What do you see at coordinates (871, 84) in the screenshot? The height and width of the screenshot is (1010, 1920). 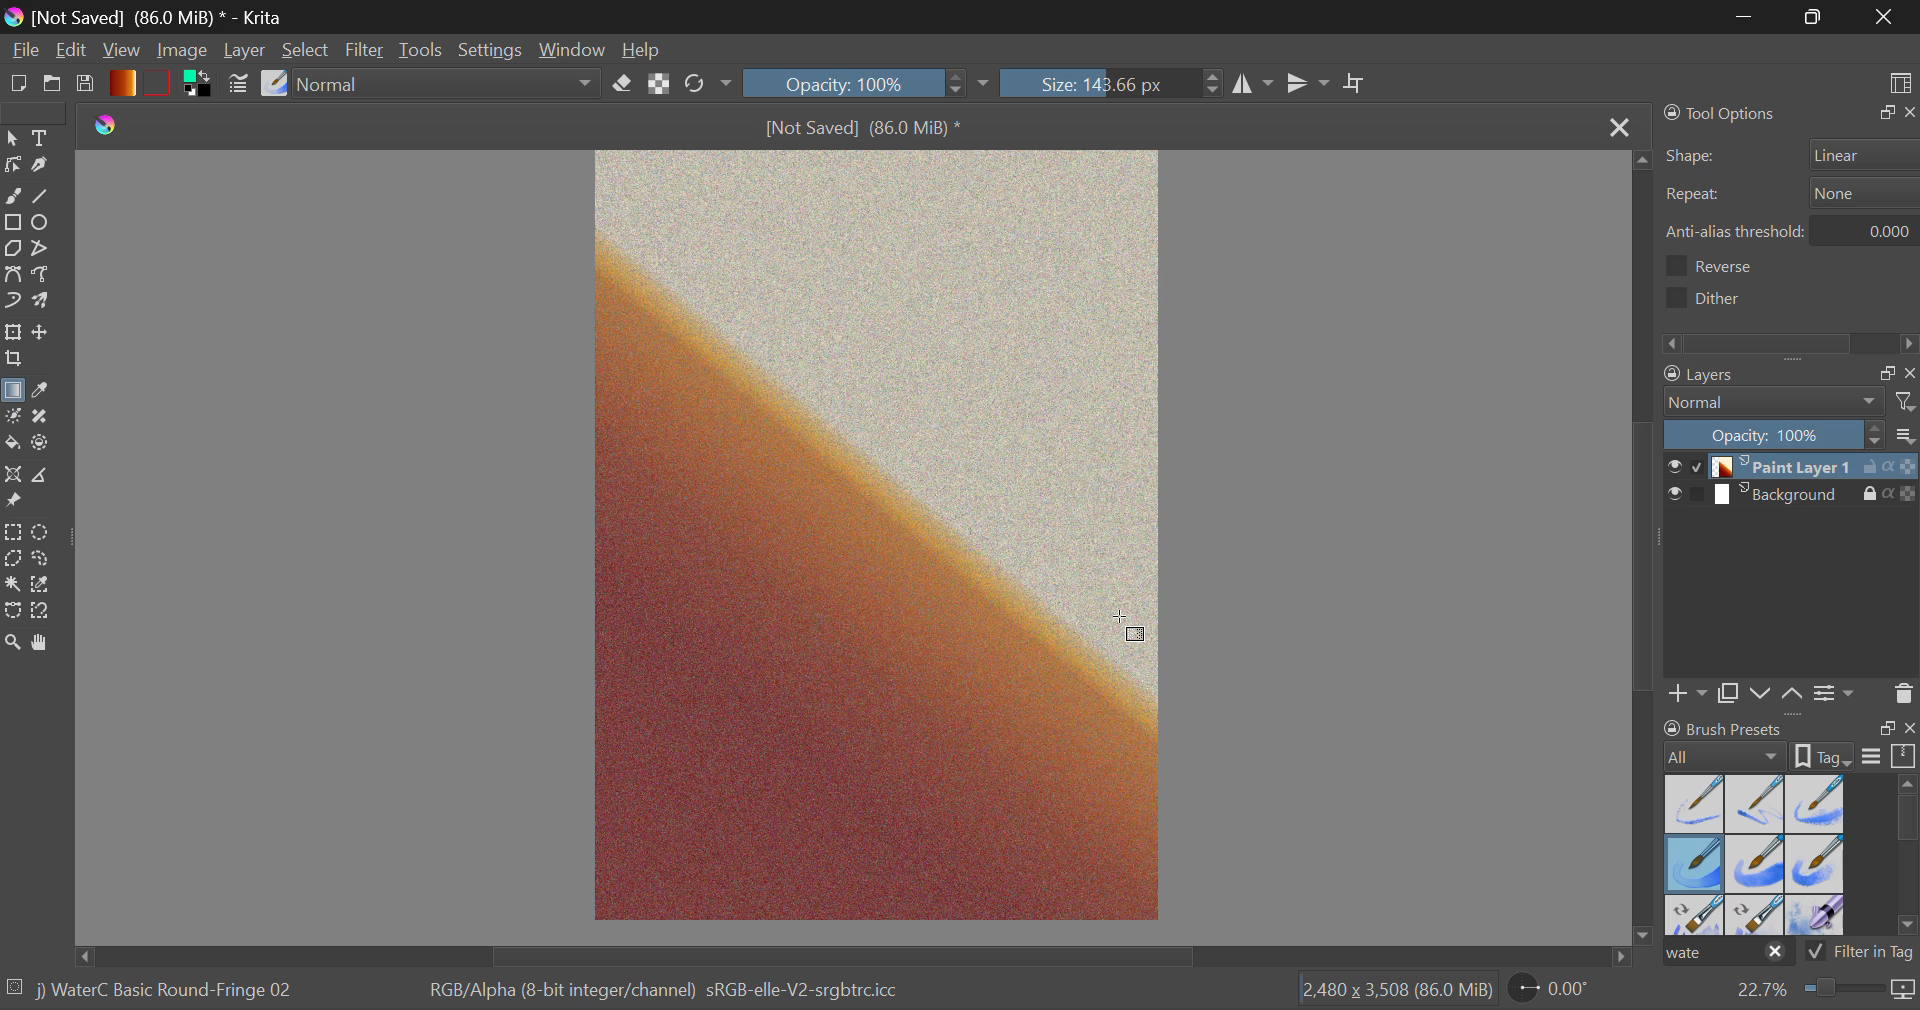 I see `Opacity` at bounding box center [871, 84].